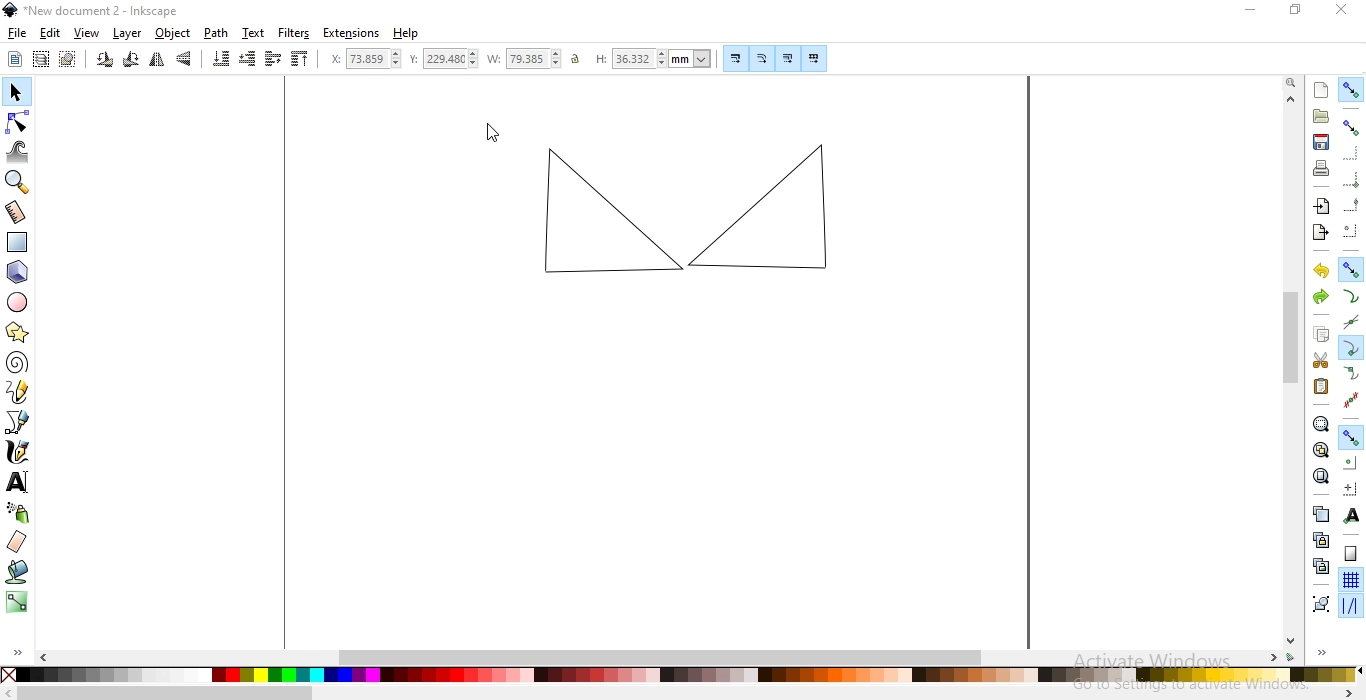 The image size is (1366, 700). I want to click on path, so click(215, 34).